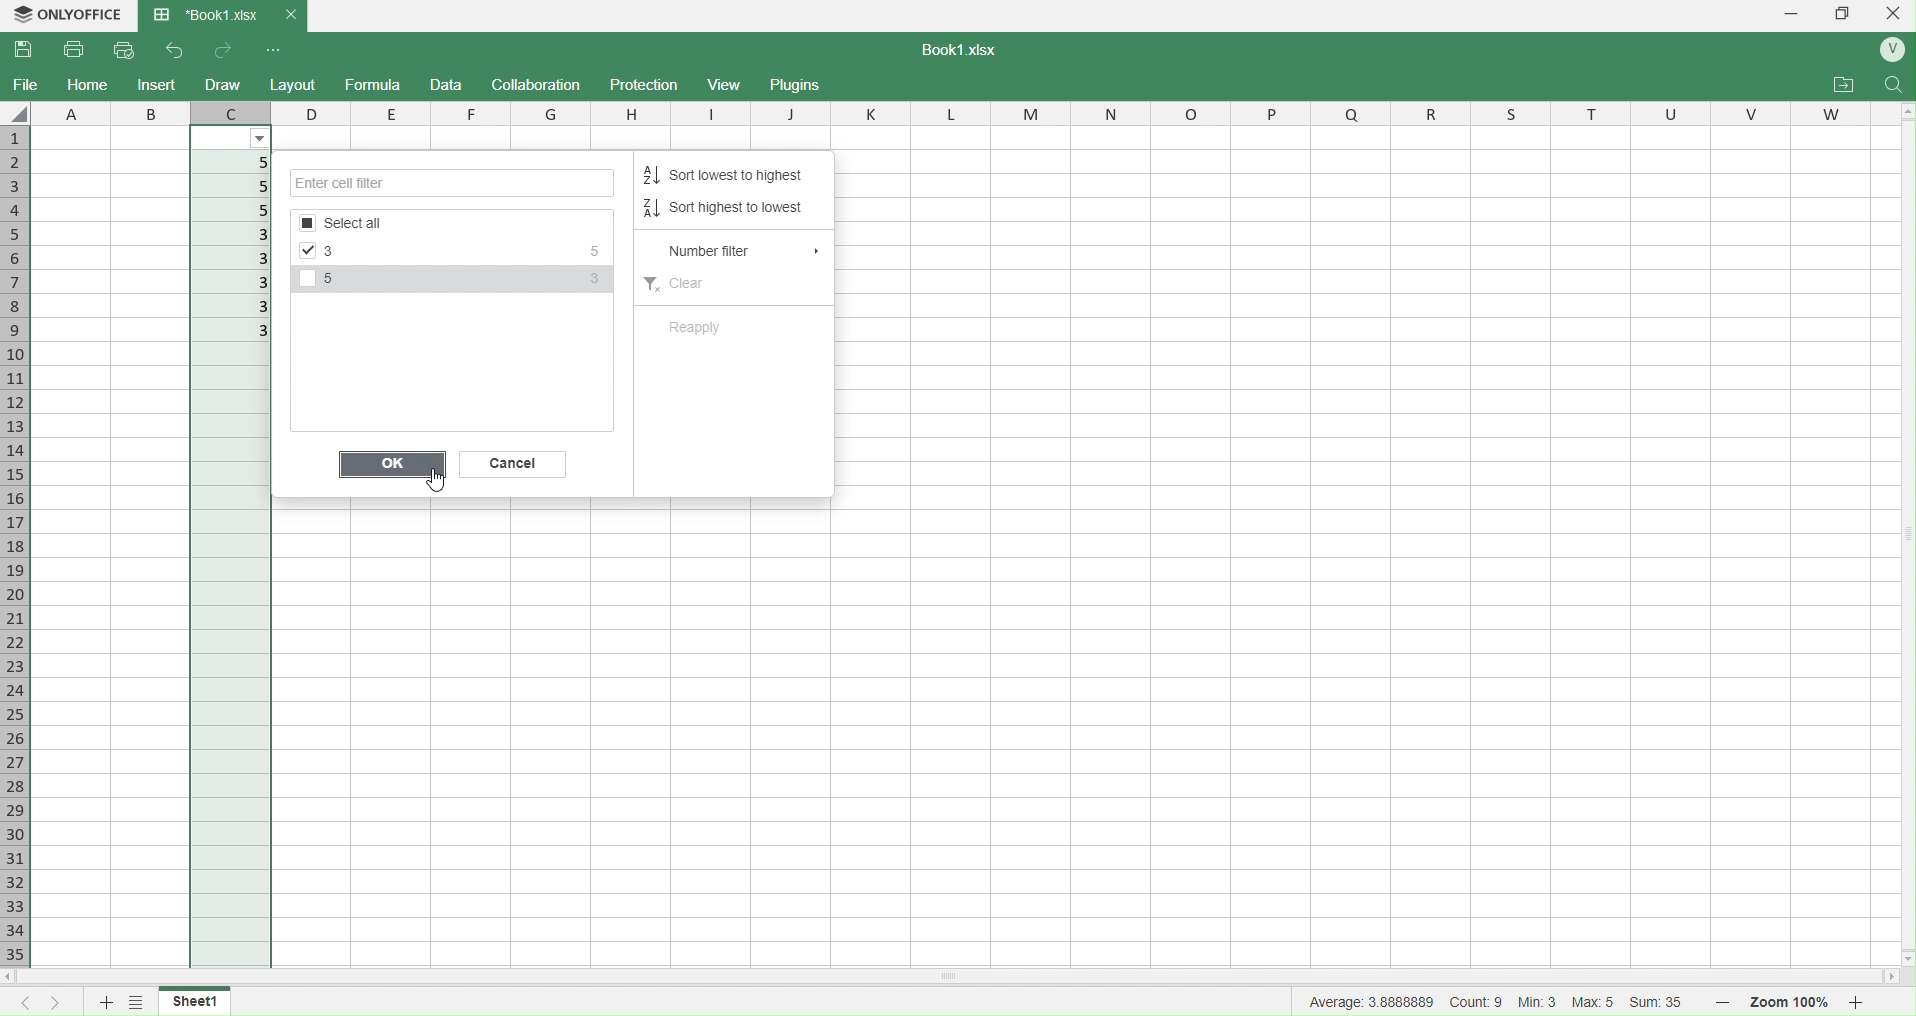 Image resolution: width=1916 pixels, height=1016 pixels. I want to click on 5, so click(237, 212).